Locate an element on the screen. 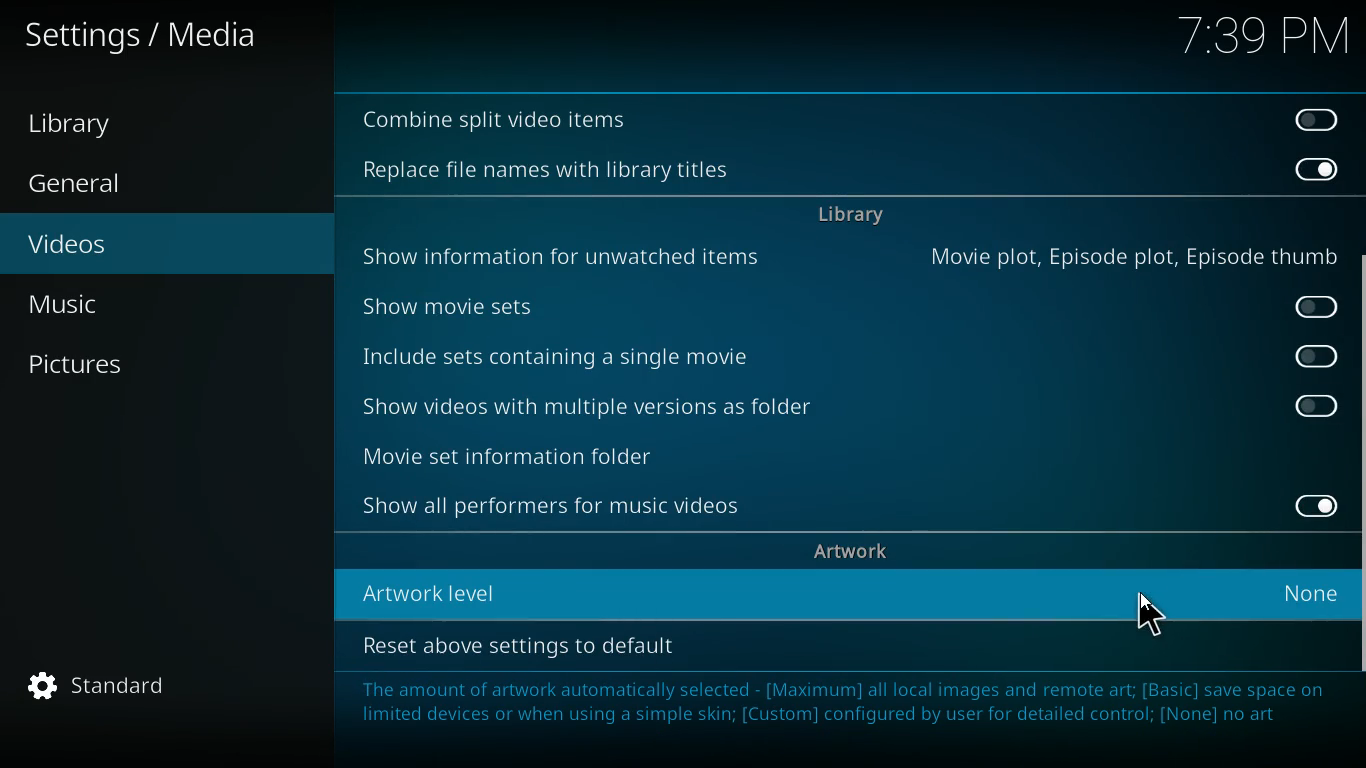 Image resolution: width=1366 pixels, height=768 pixels. movie set information is located at coordinates (567, 453).